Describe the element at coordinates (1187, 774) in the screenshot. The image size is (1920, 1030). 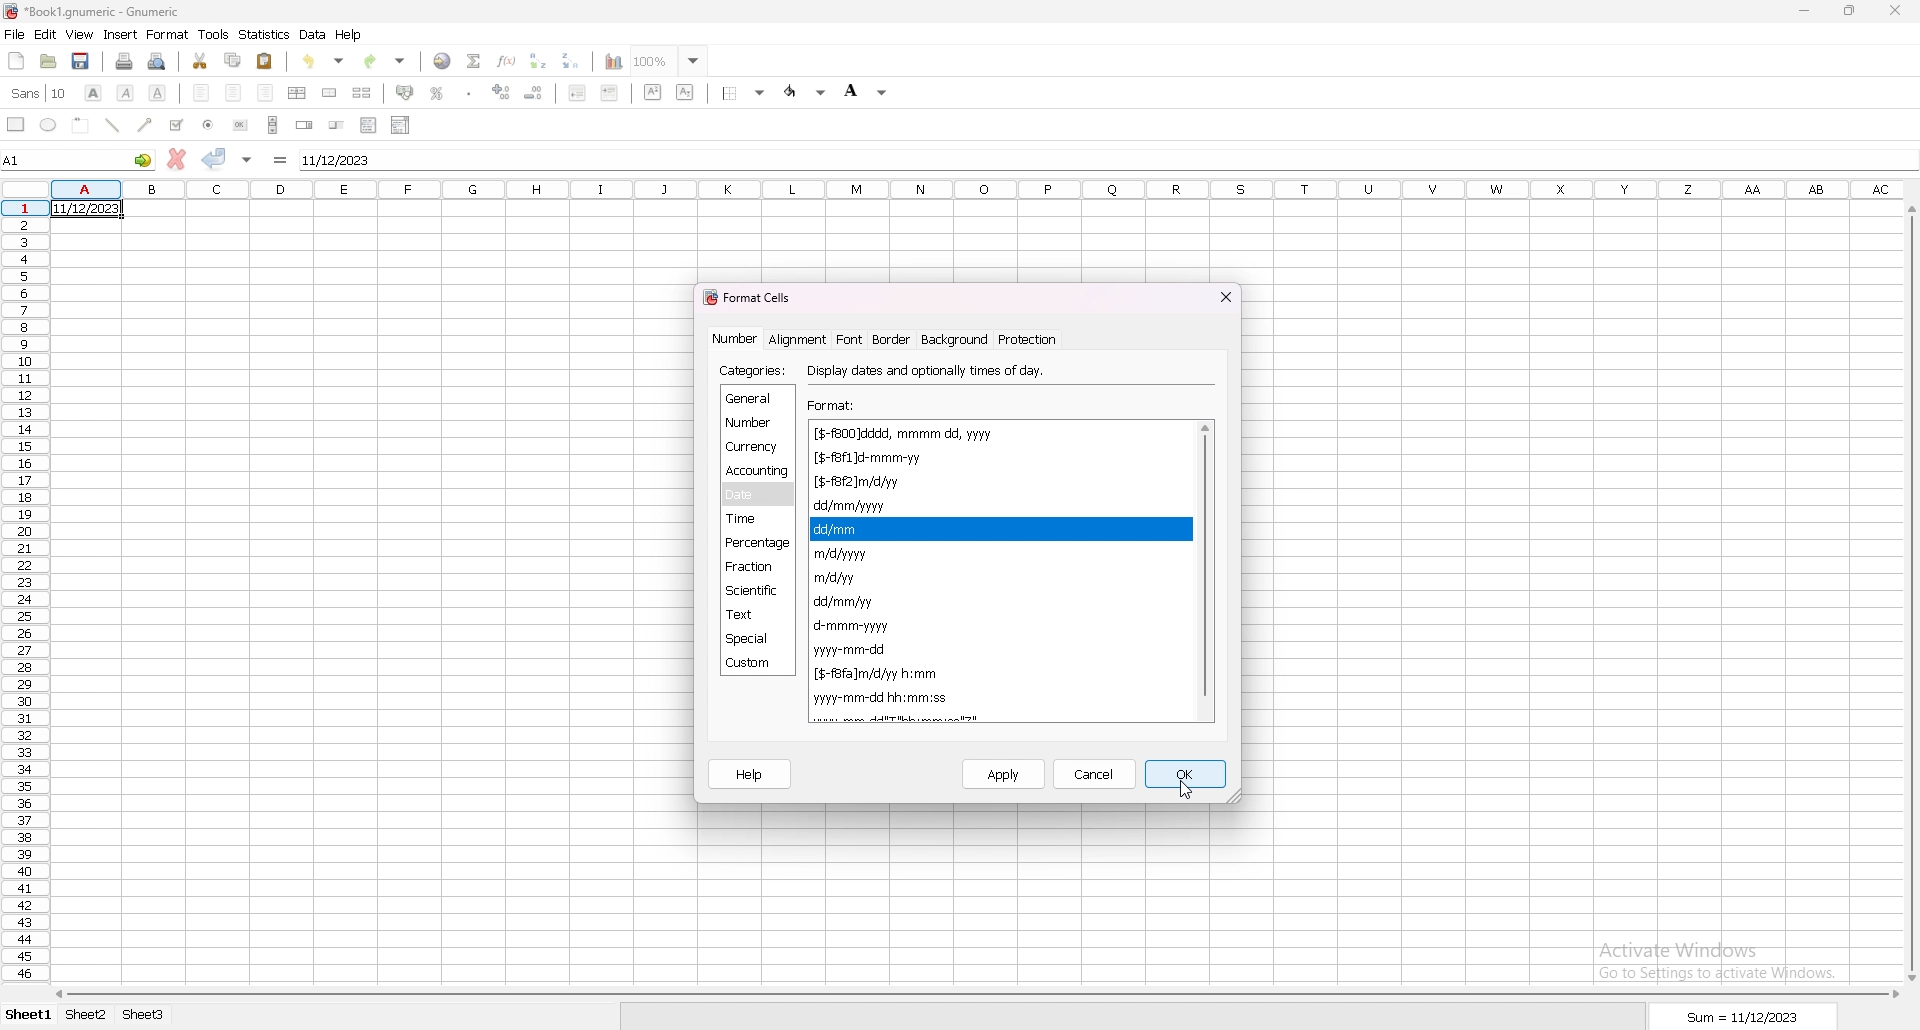
I see `ok` at that location.